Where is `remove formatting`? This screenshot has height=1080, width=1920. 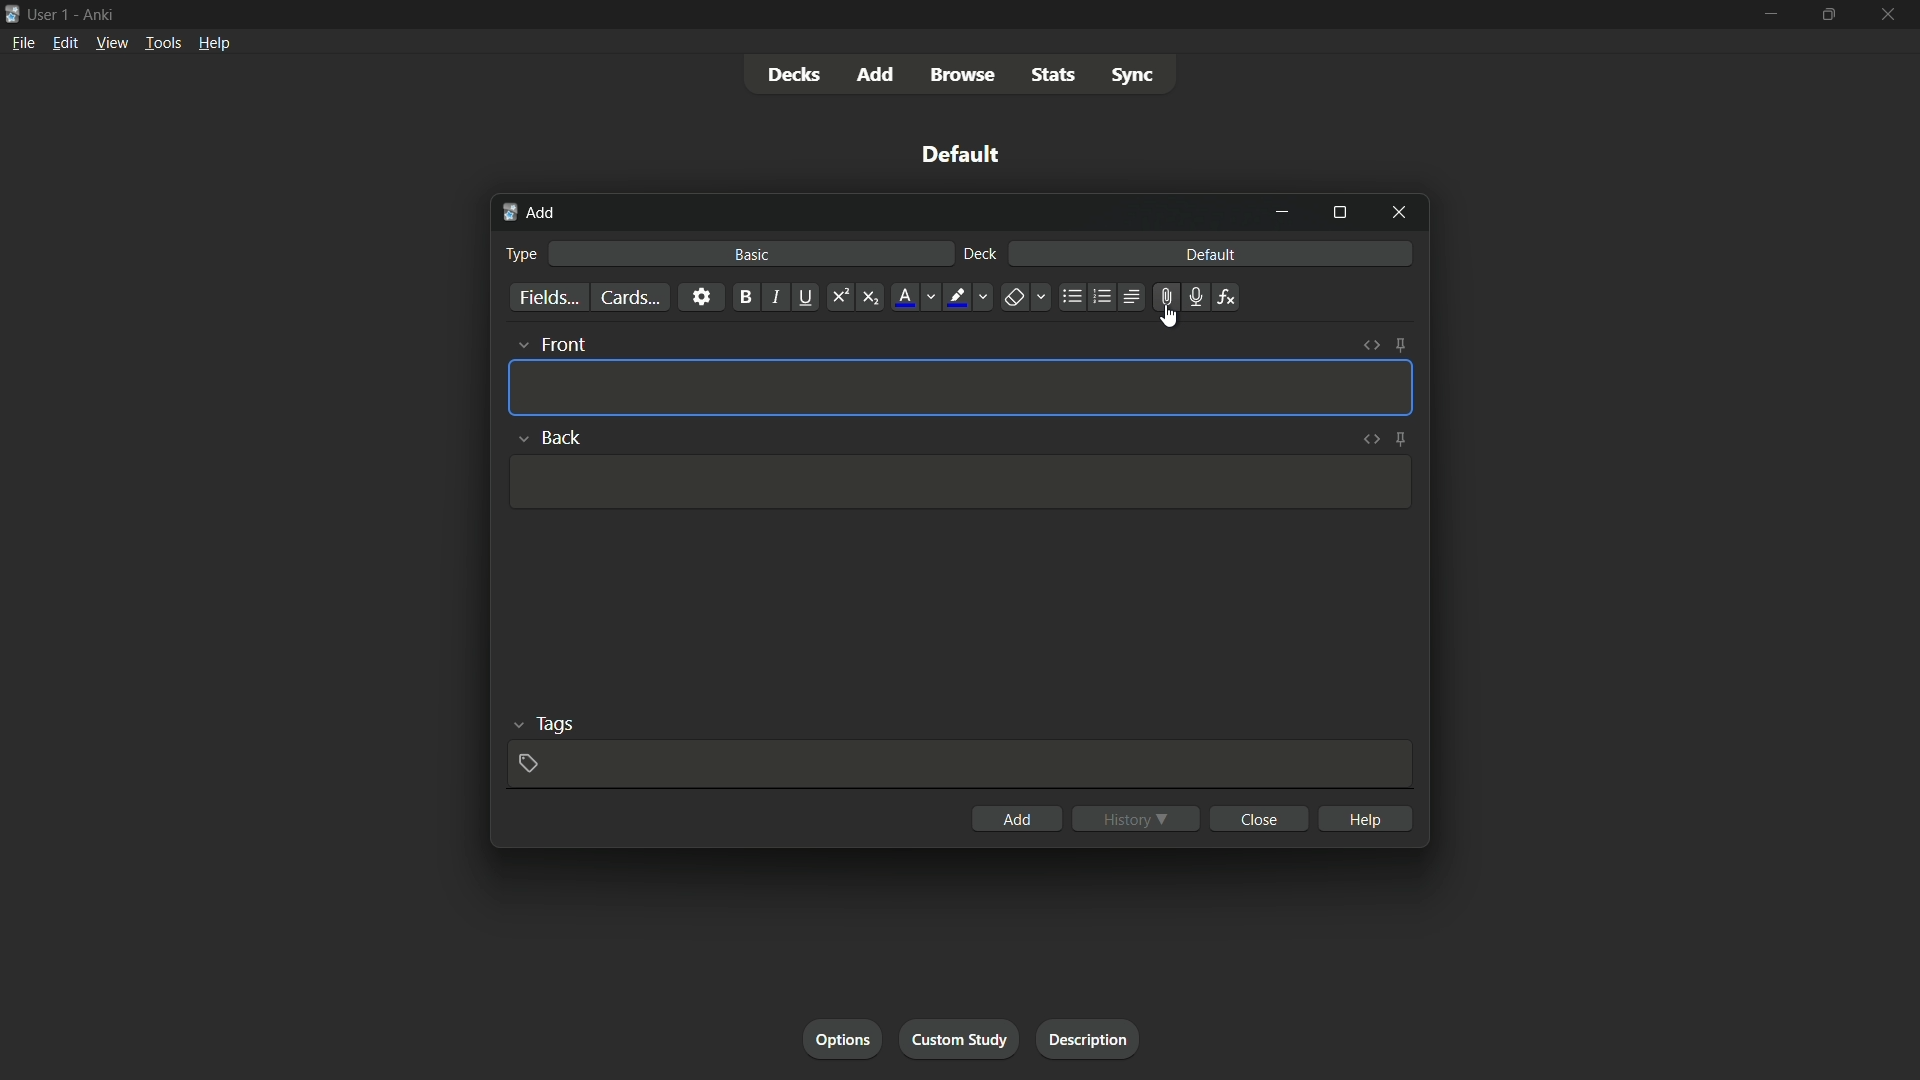
remove formatting is located at coordinates (1026, 297).